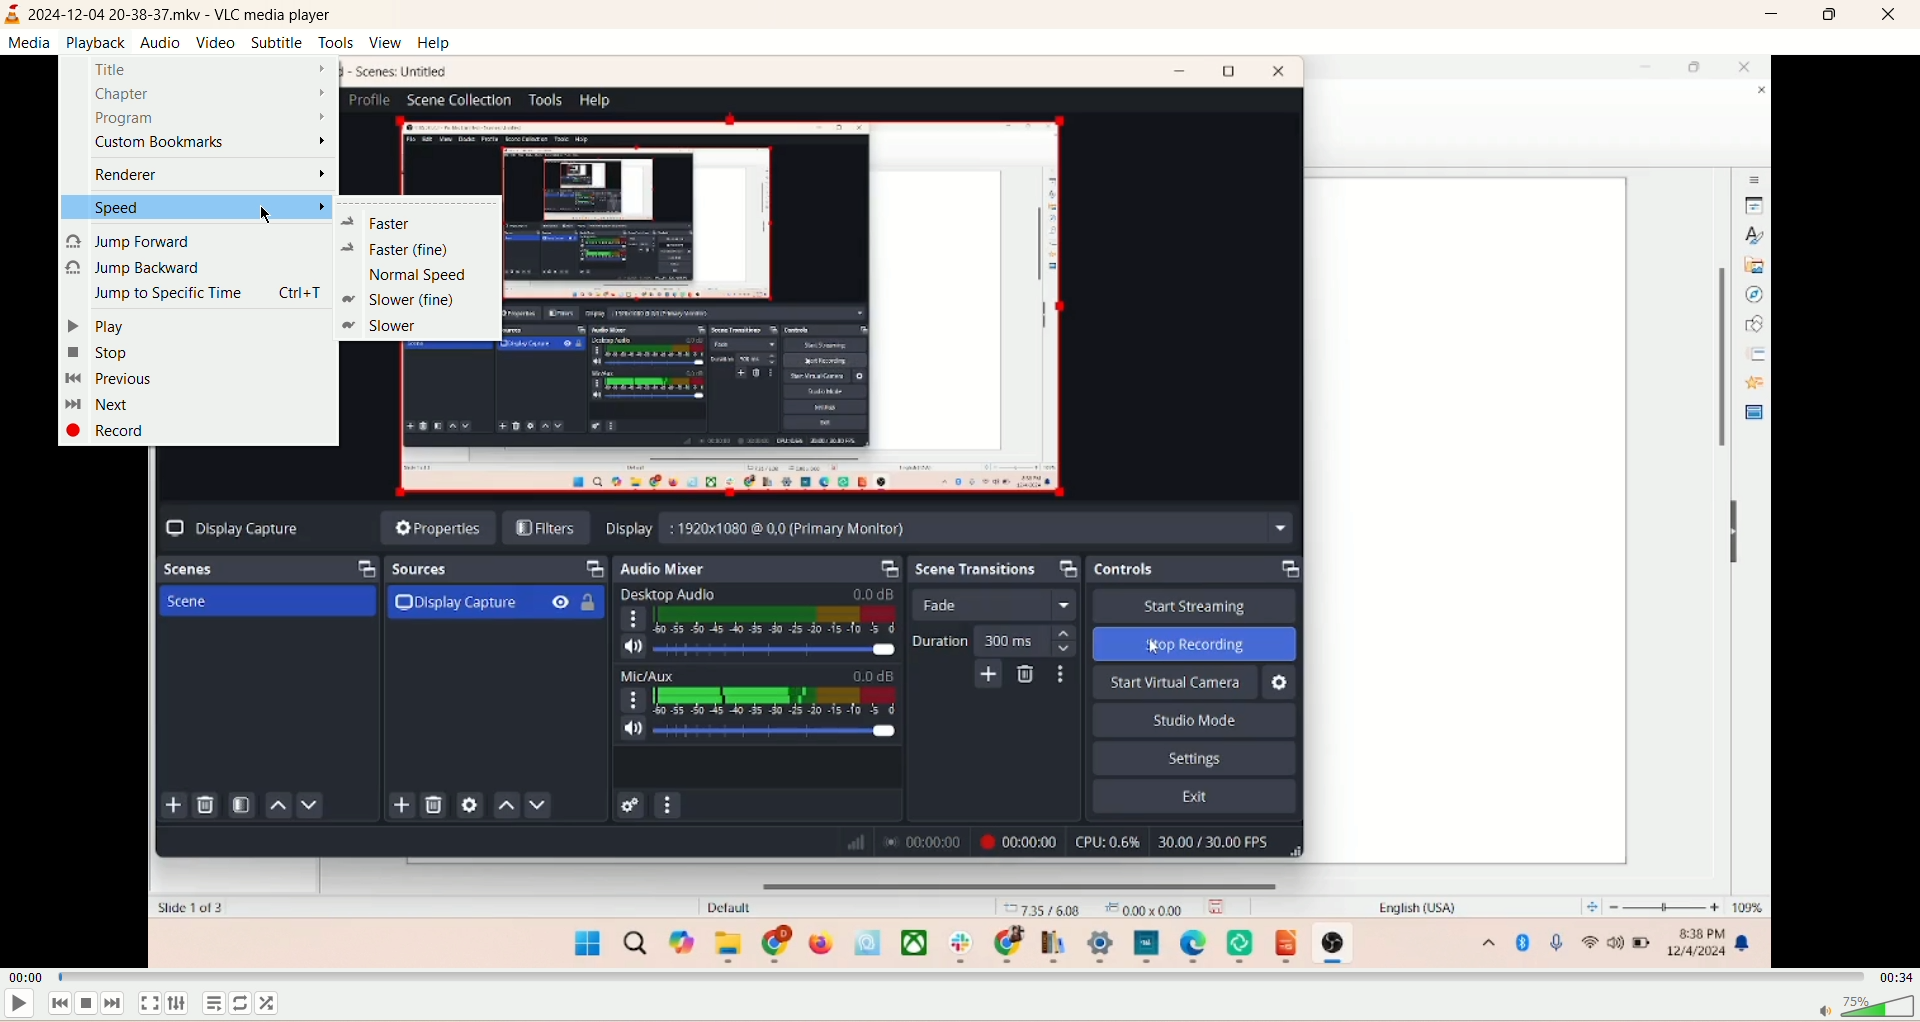 Image resolution: width=1920 pixels, height=1022 pixels. I want to click on help, so click(435, 43).